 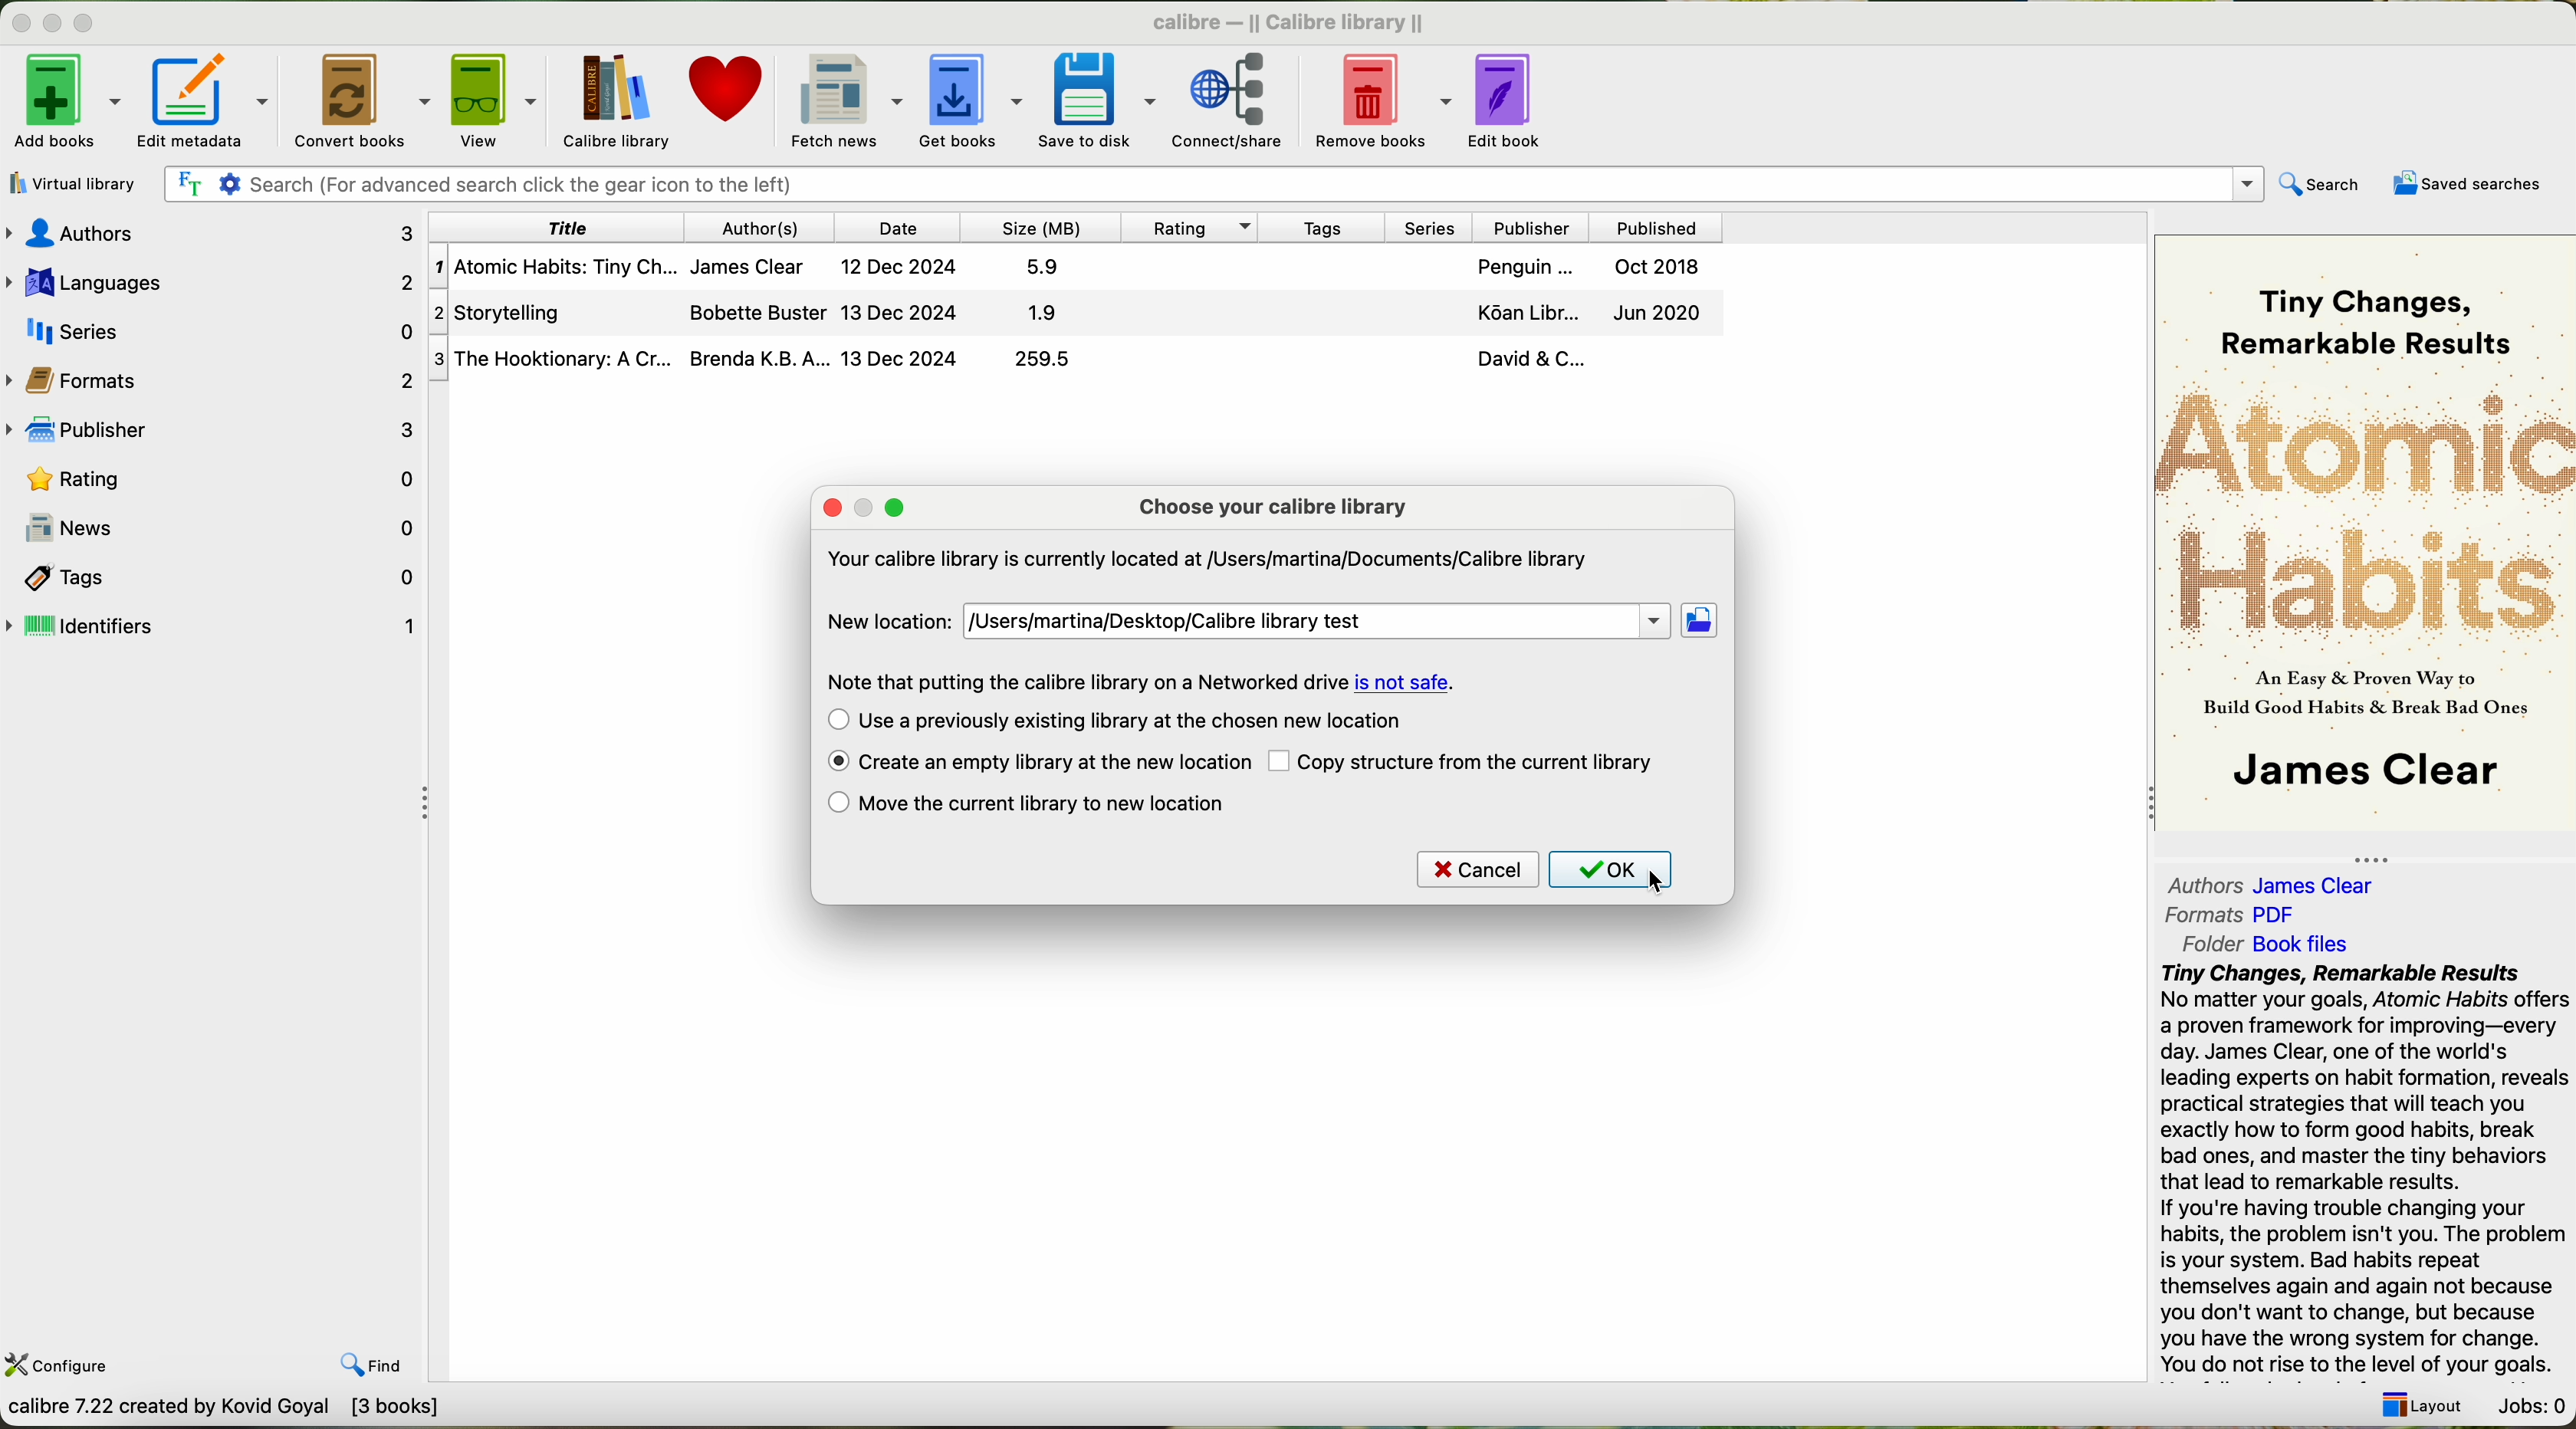 I want to click on cursor, so click(x=1658, y=882).